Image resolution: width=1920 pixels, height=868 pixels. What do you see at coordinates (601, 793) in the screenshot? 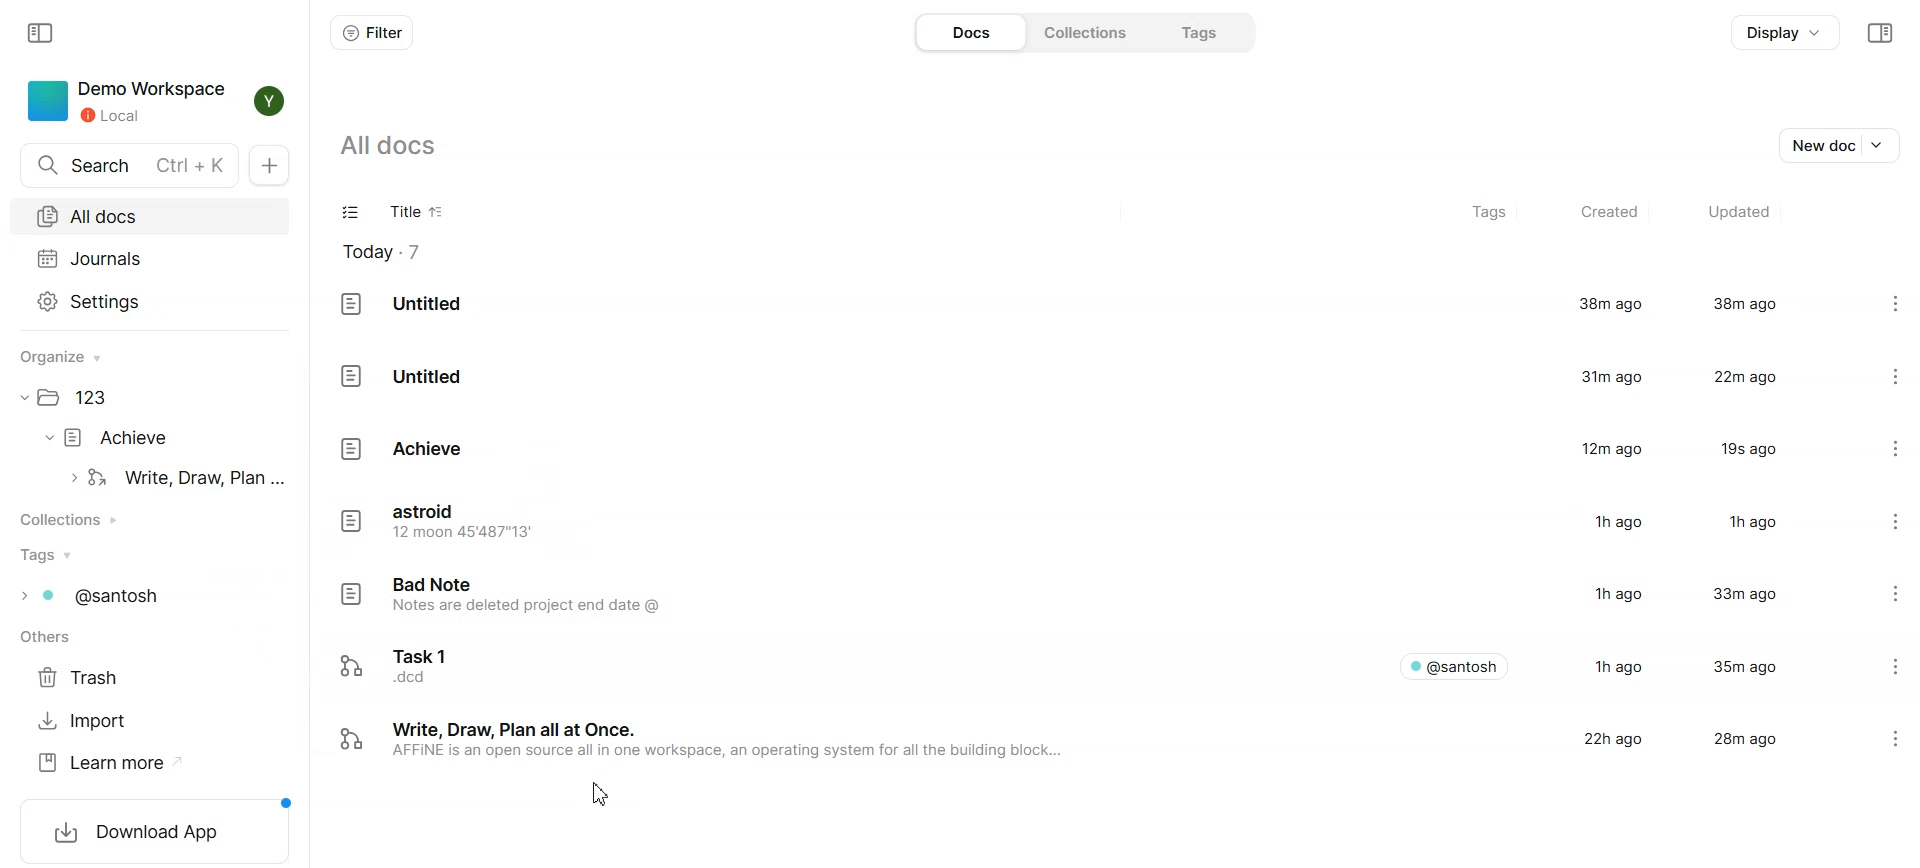
I see `Cursor` at bounding box center [601, 793].